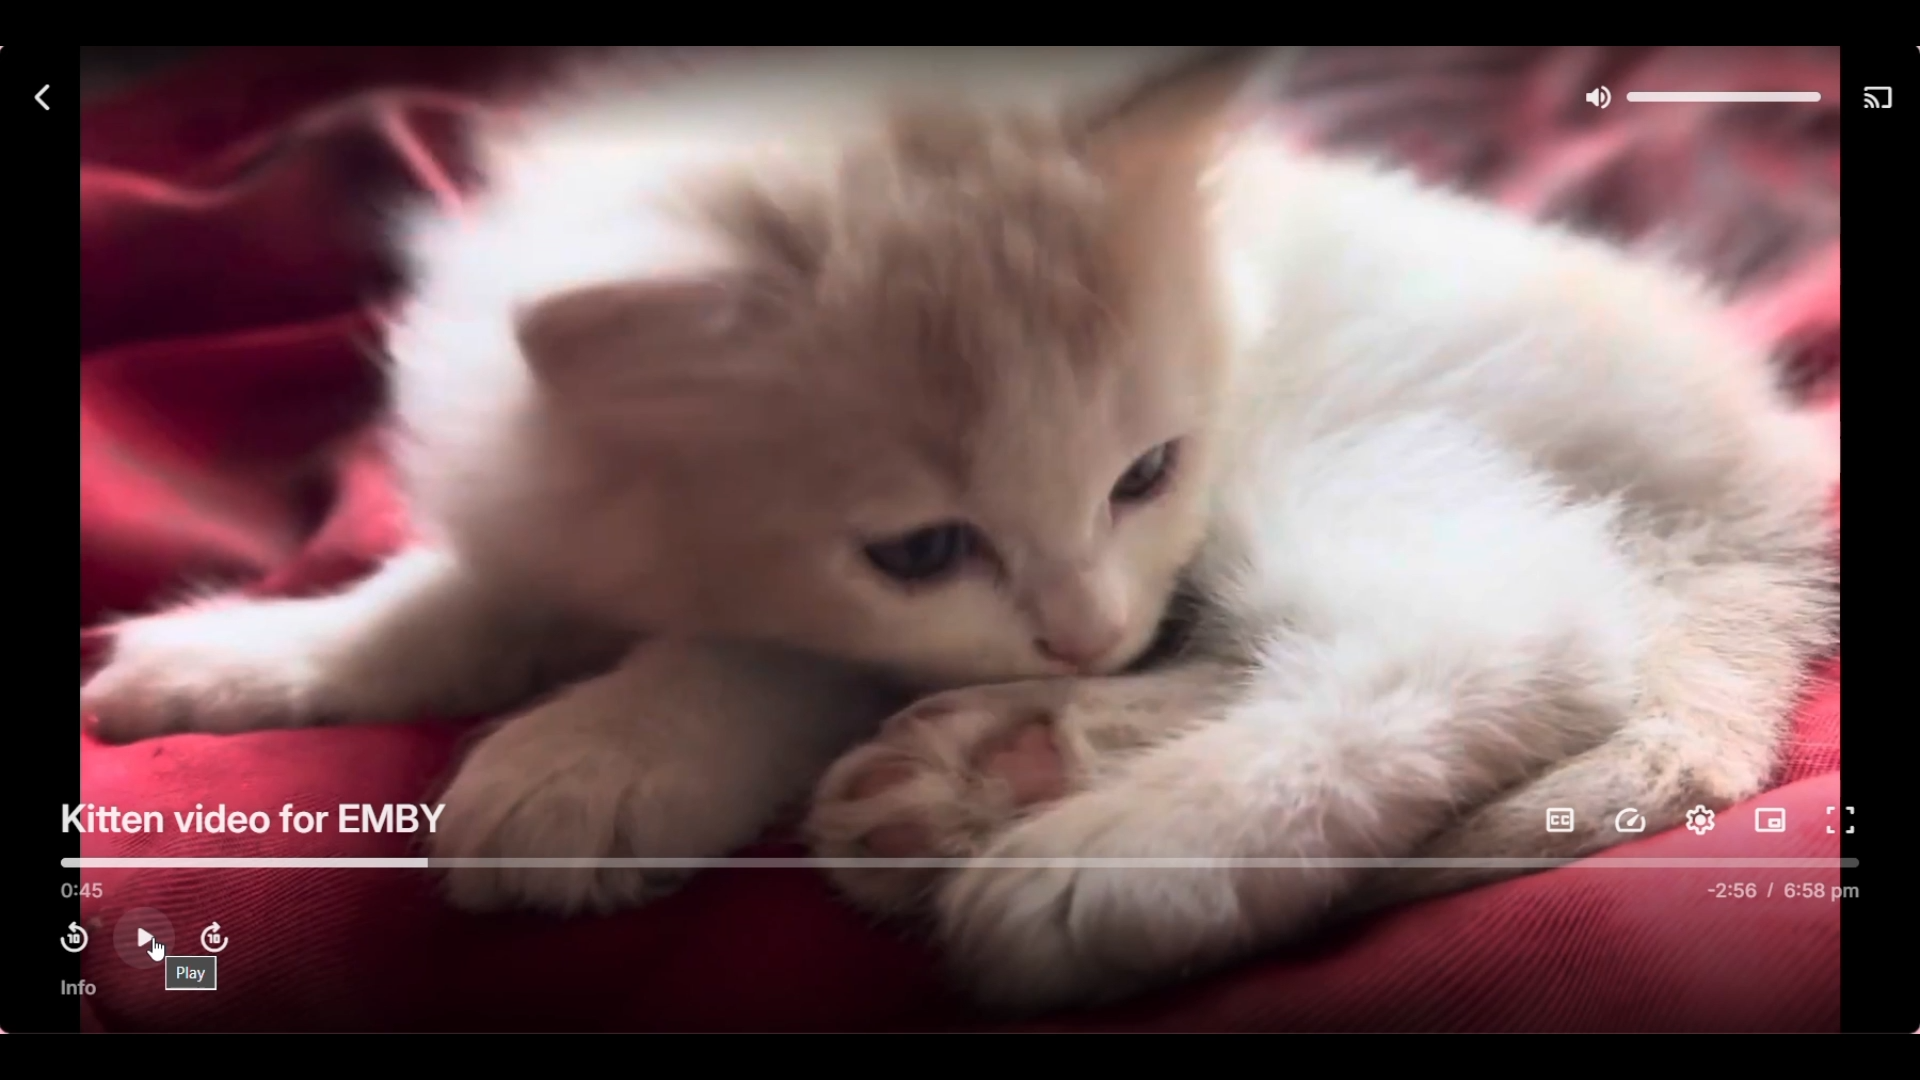 The image size is (1920, 1080). What do you see at coordinates (957, 457) in the screenshot?
I see `Video screen` at bounding box center [957, 457].